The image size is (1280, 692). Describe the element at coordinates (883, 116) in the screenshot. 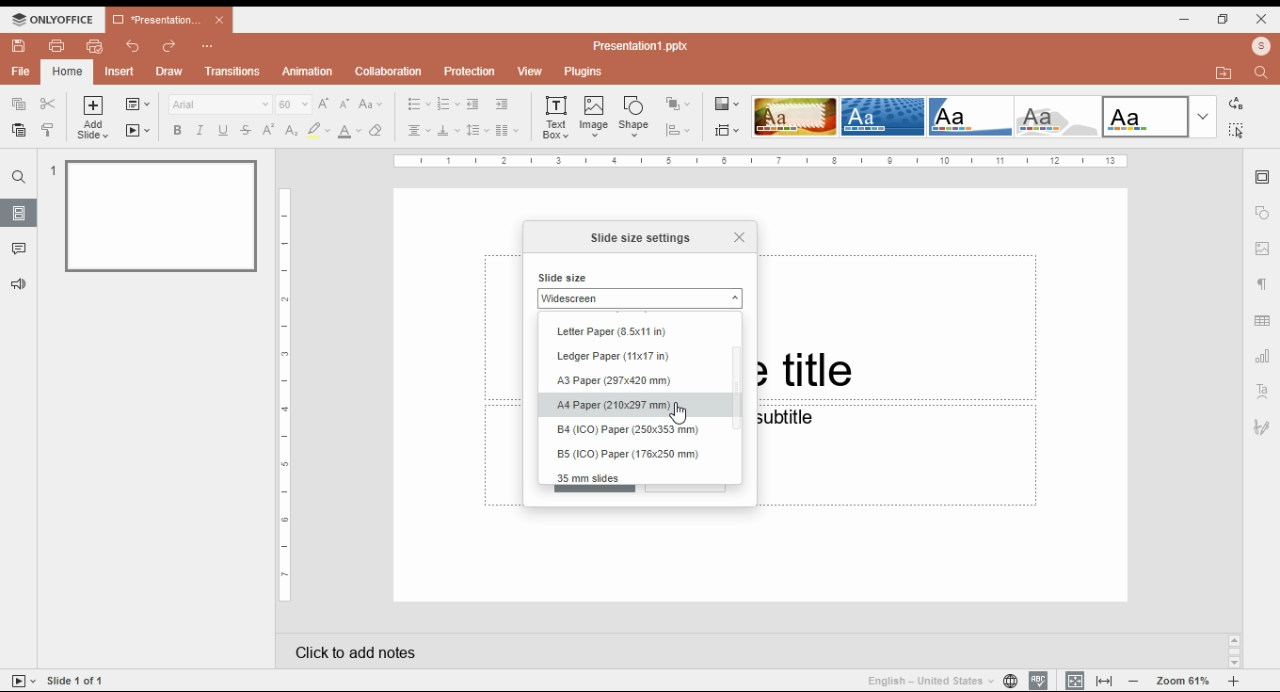

I see `slide them option` at that location.